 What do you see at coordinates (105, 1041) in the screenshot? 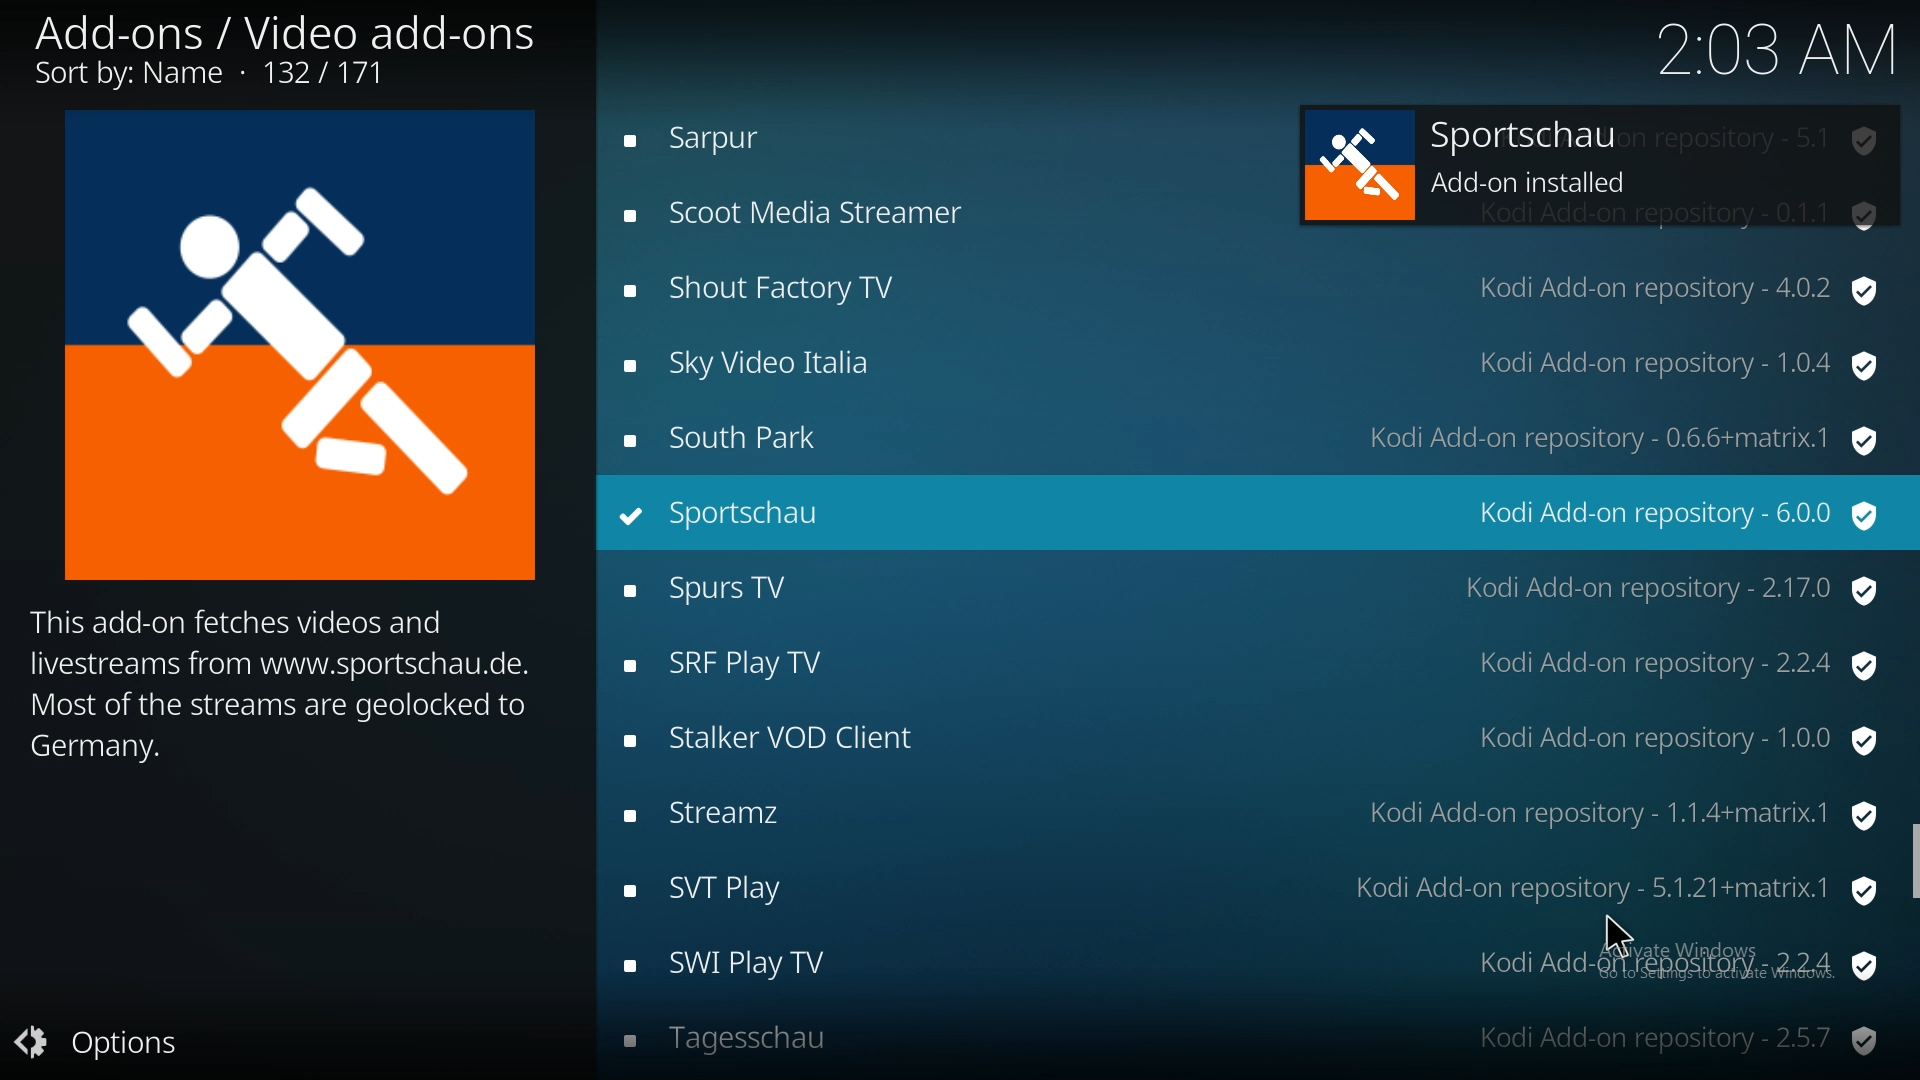
I see `Options` at bounding box center [105, 1041].